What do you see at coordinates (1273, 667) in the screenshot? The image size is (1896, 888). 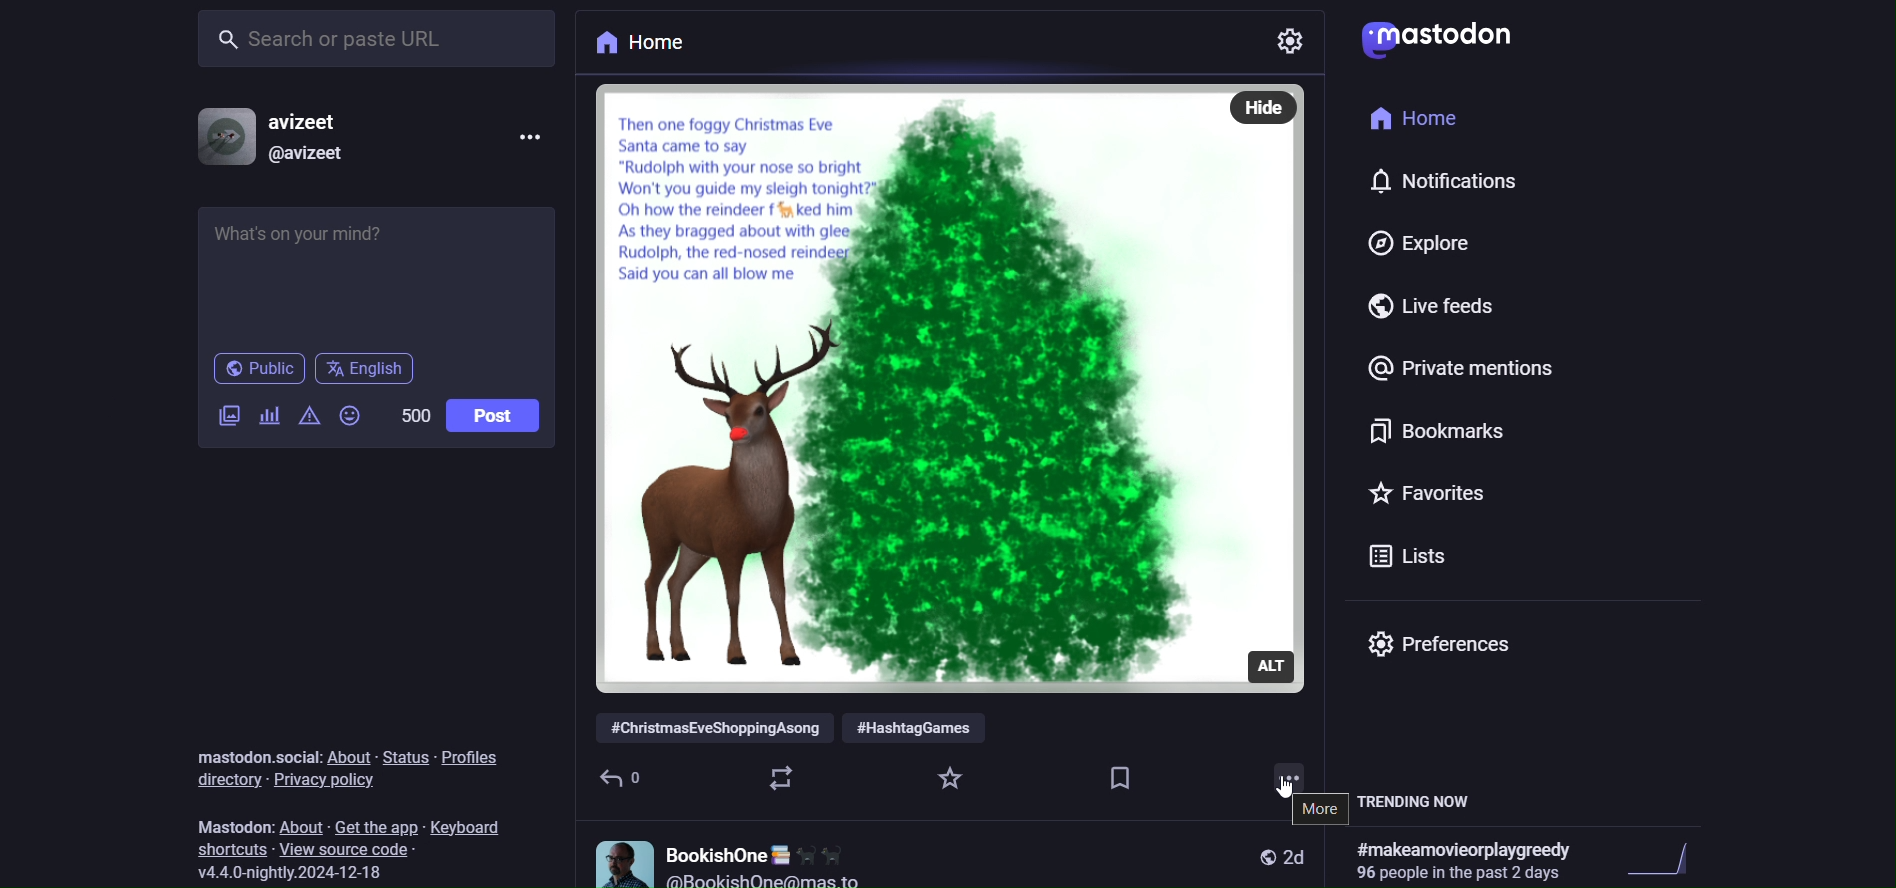 I see `alt` at bounding box center [1273, 667].